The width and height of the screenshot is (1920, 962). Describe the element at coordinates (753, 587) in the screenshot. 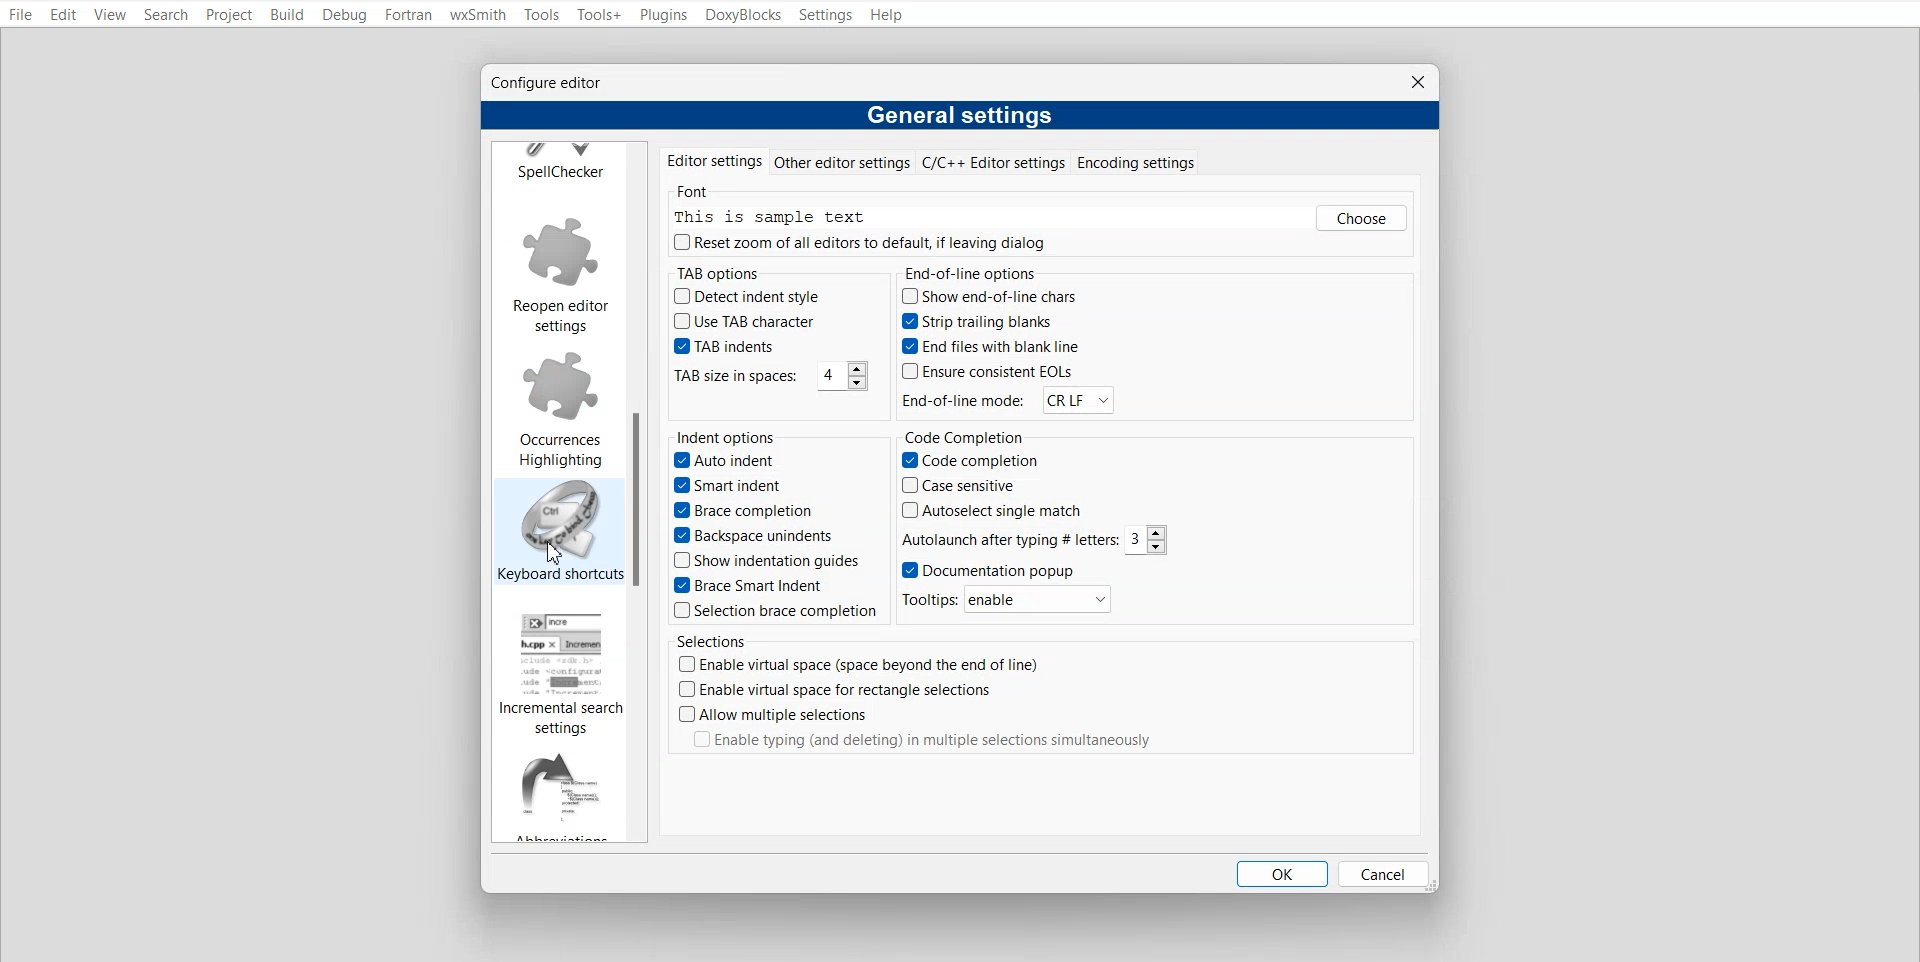

I see `Brace Smart Indent` at that location.